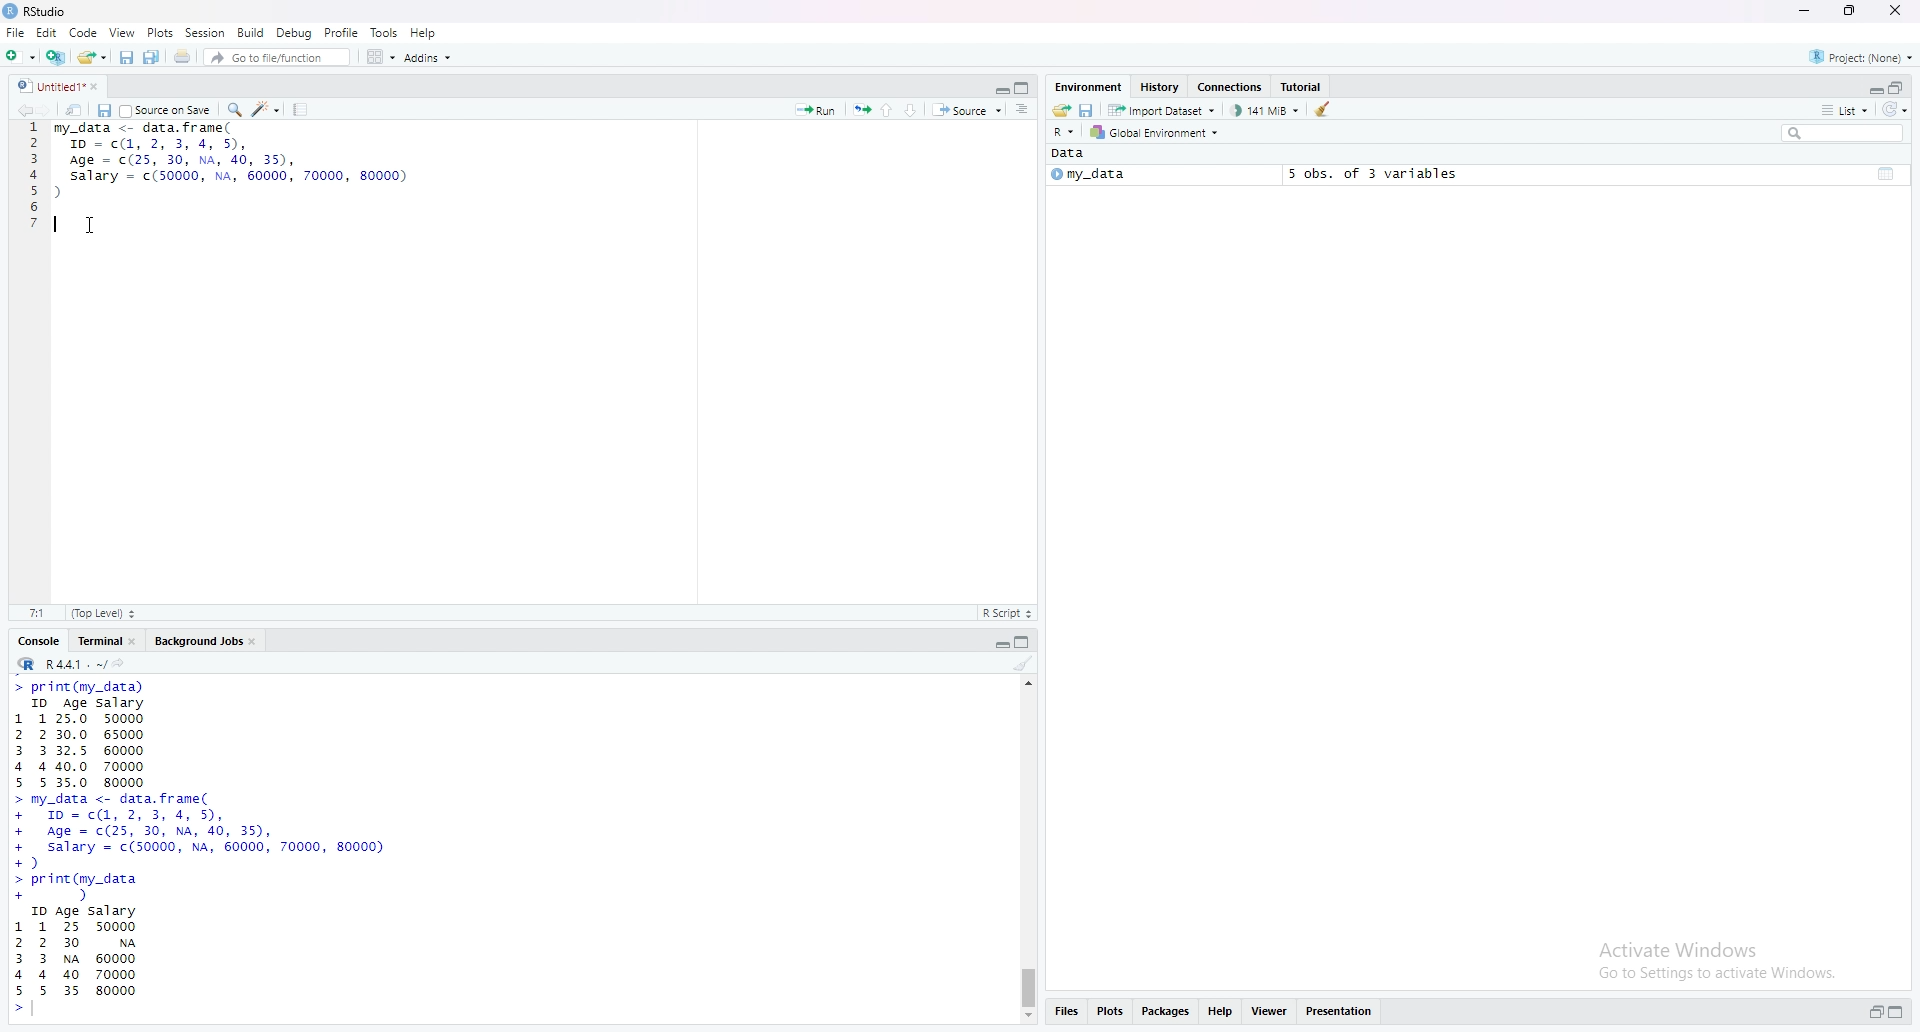 The width and height of the screenshot is (1920, 1032). Describe the element at coordinates (123, 664) in the screenshot. I see `view the current working directory` at that location.